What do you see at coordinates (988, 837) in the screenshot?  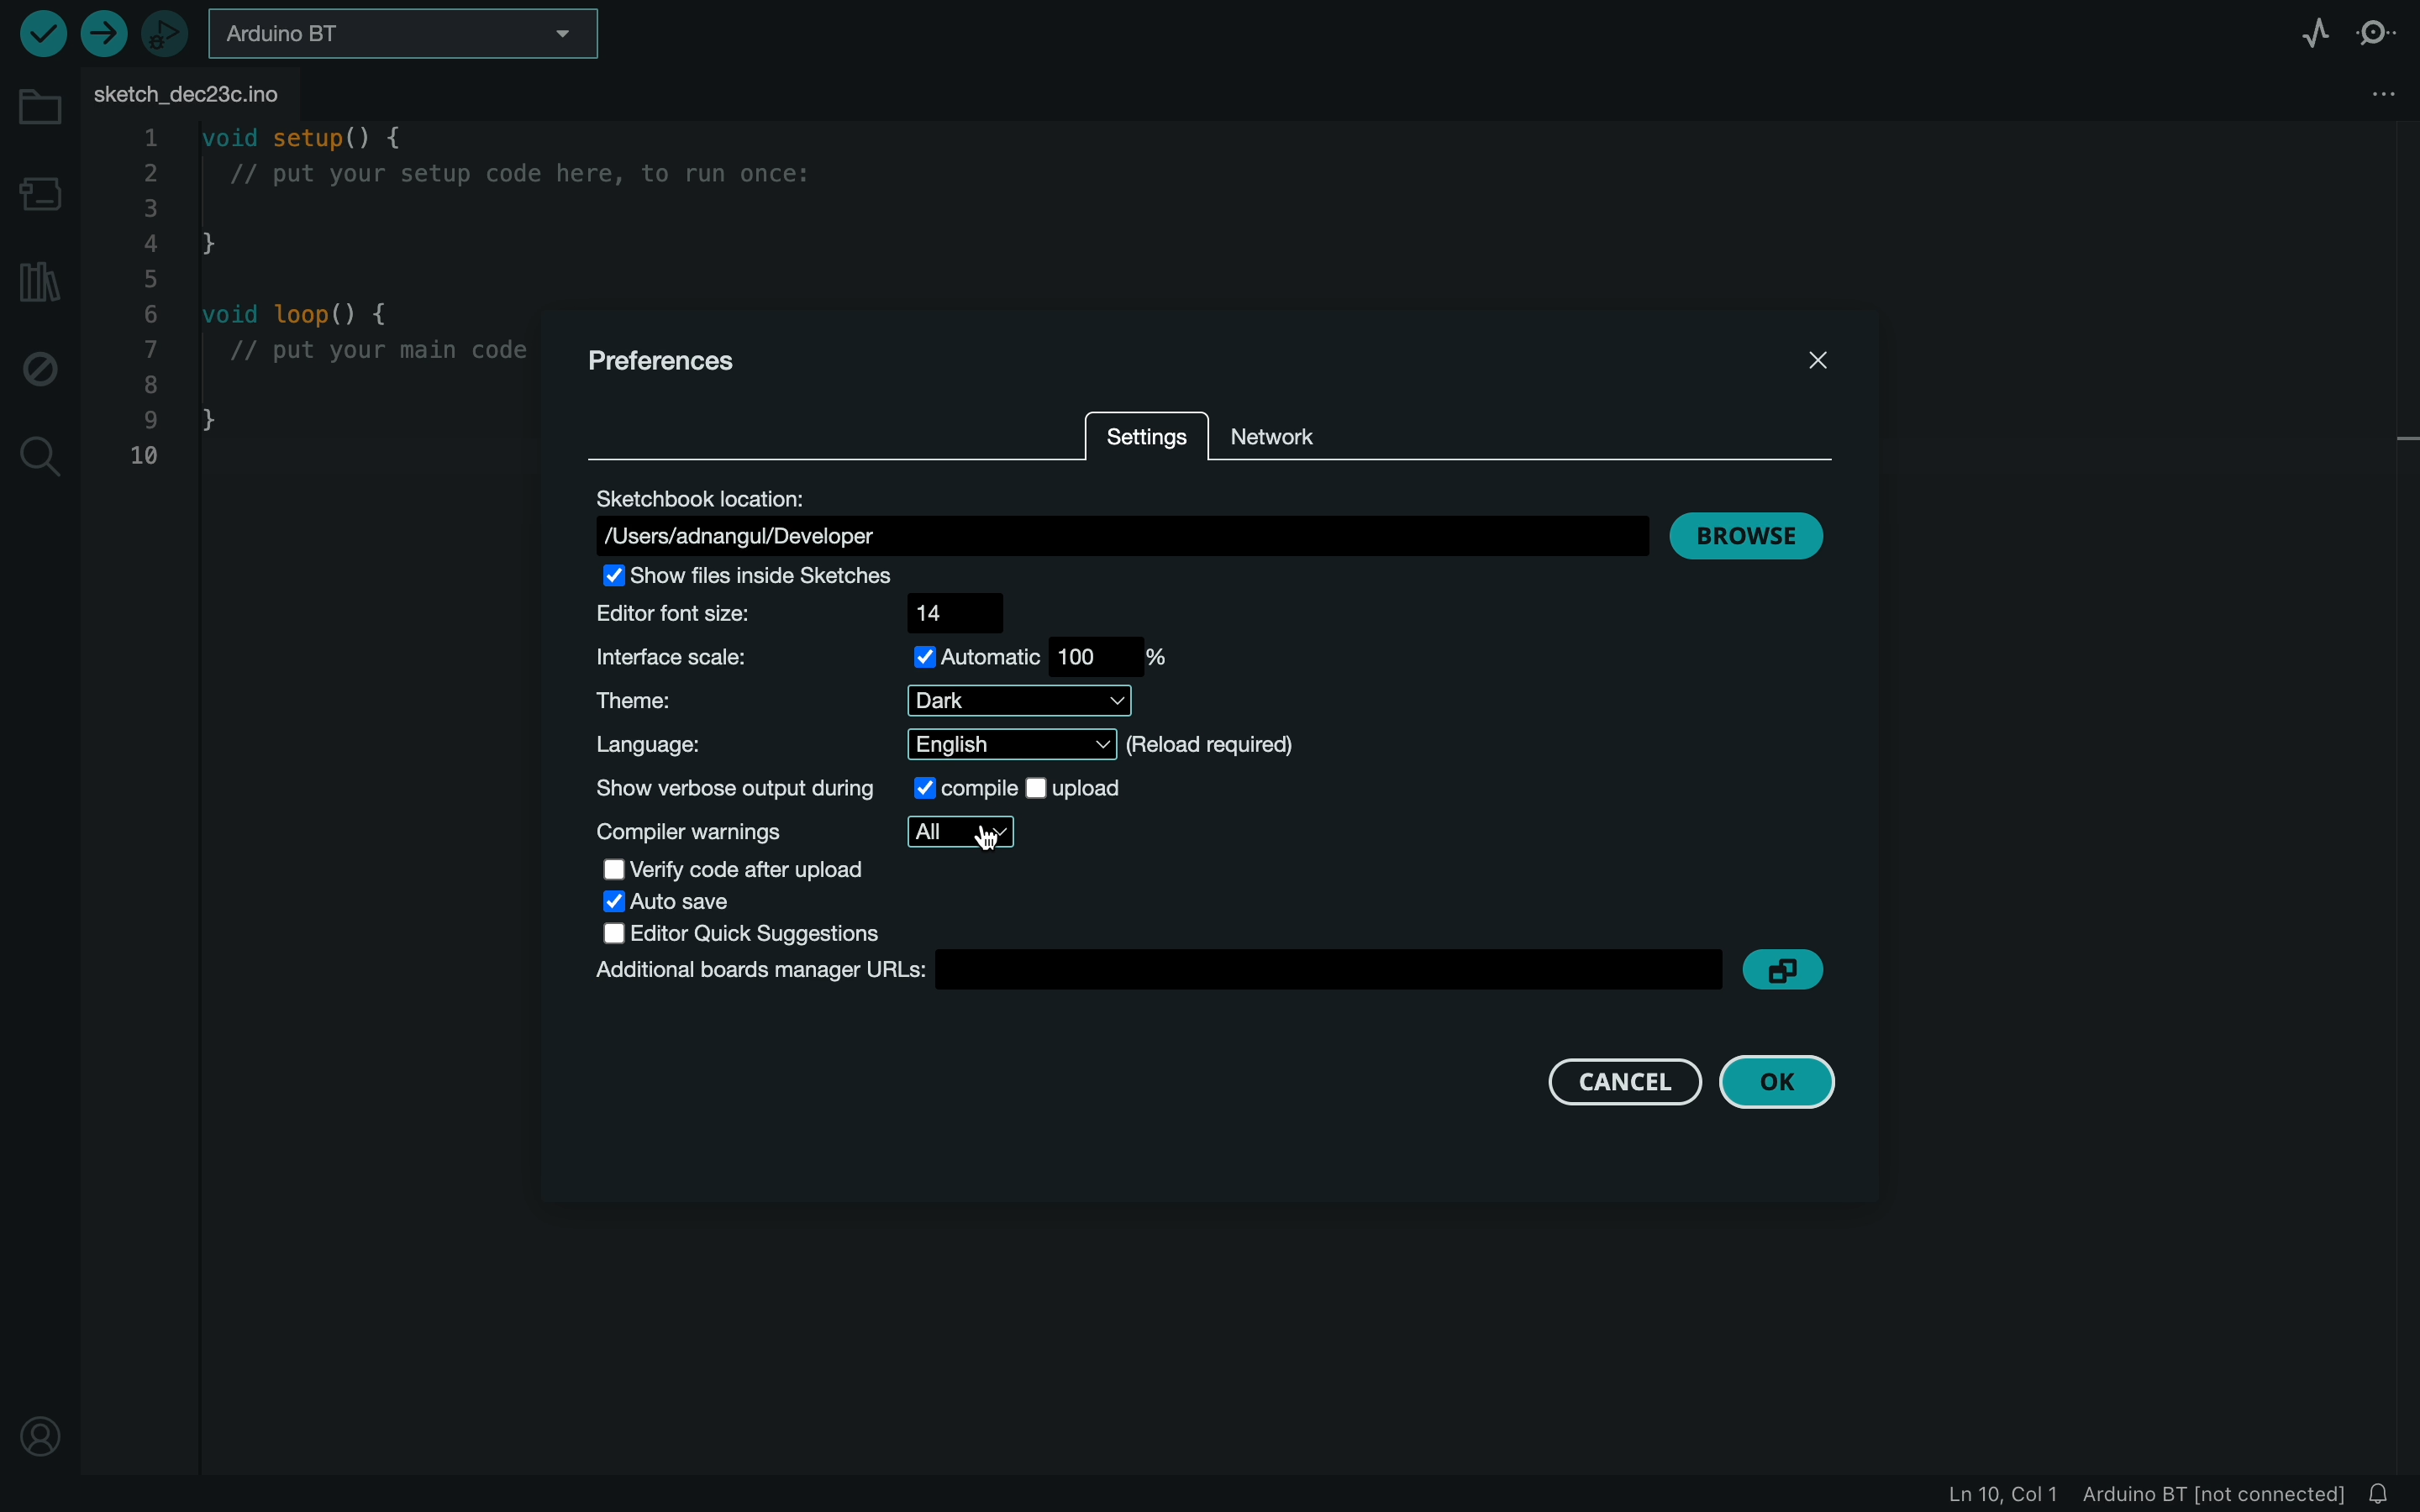 I see `cursor` at bounding box center [988, 837].